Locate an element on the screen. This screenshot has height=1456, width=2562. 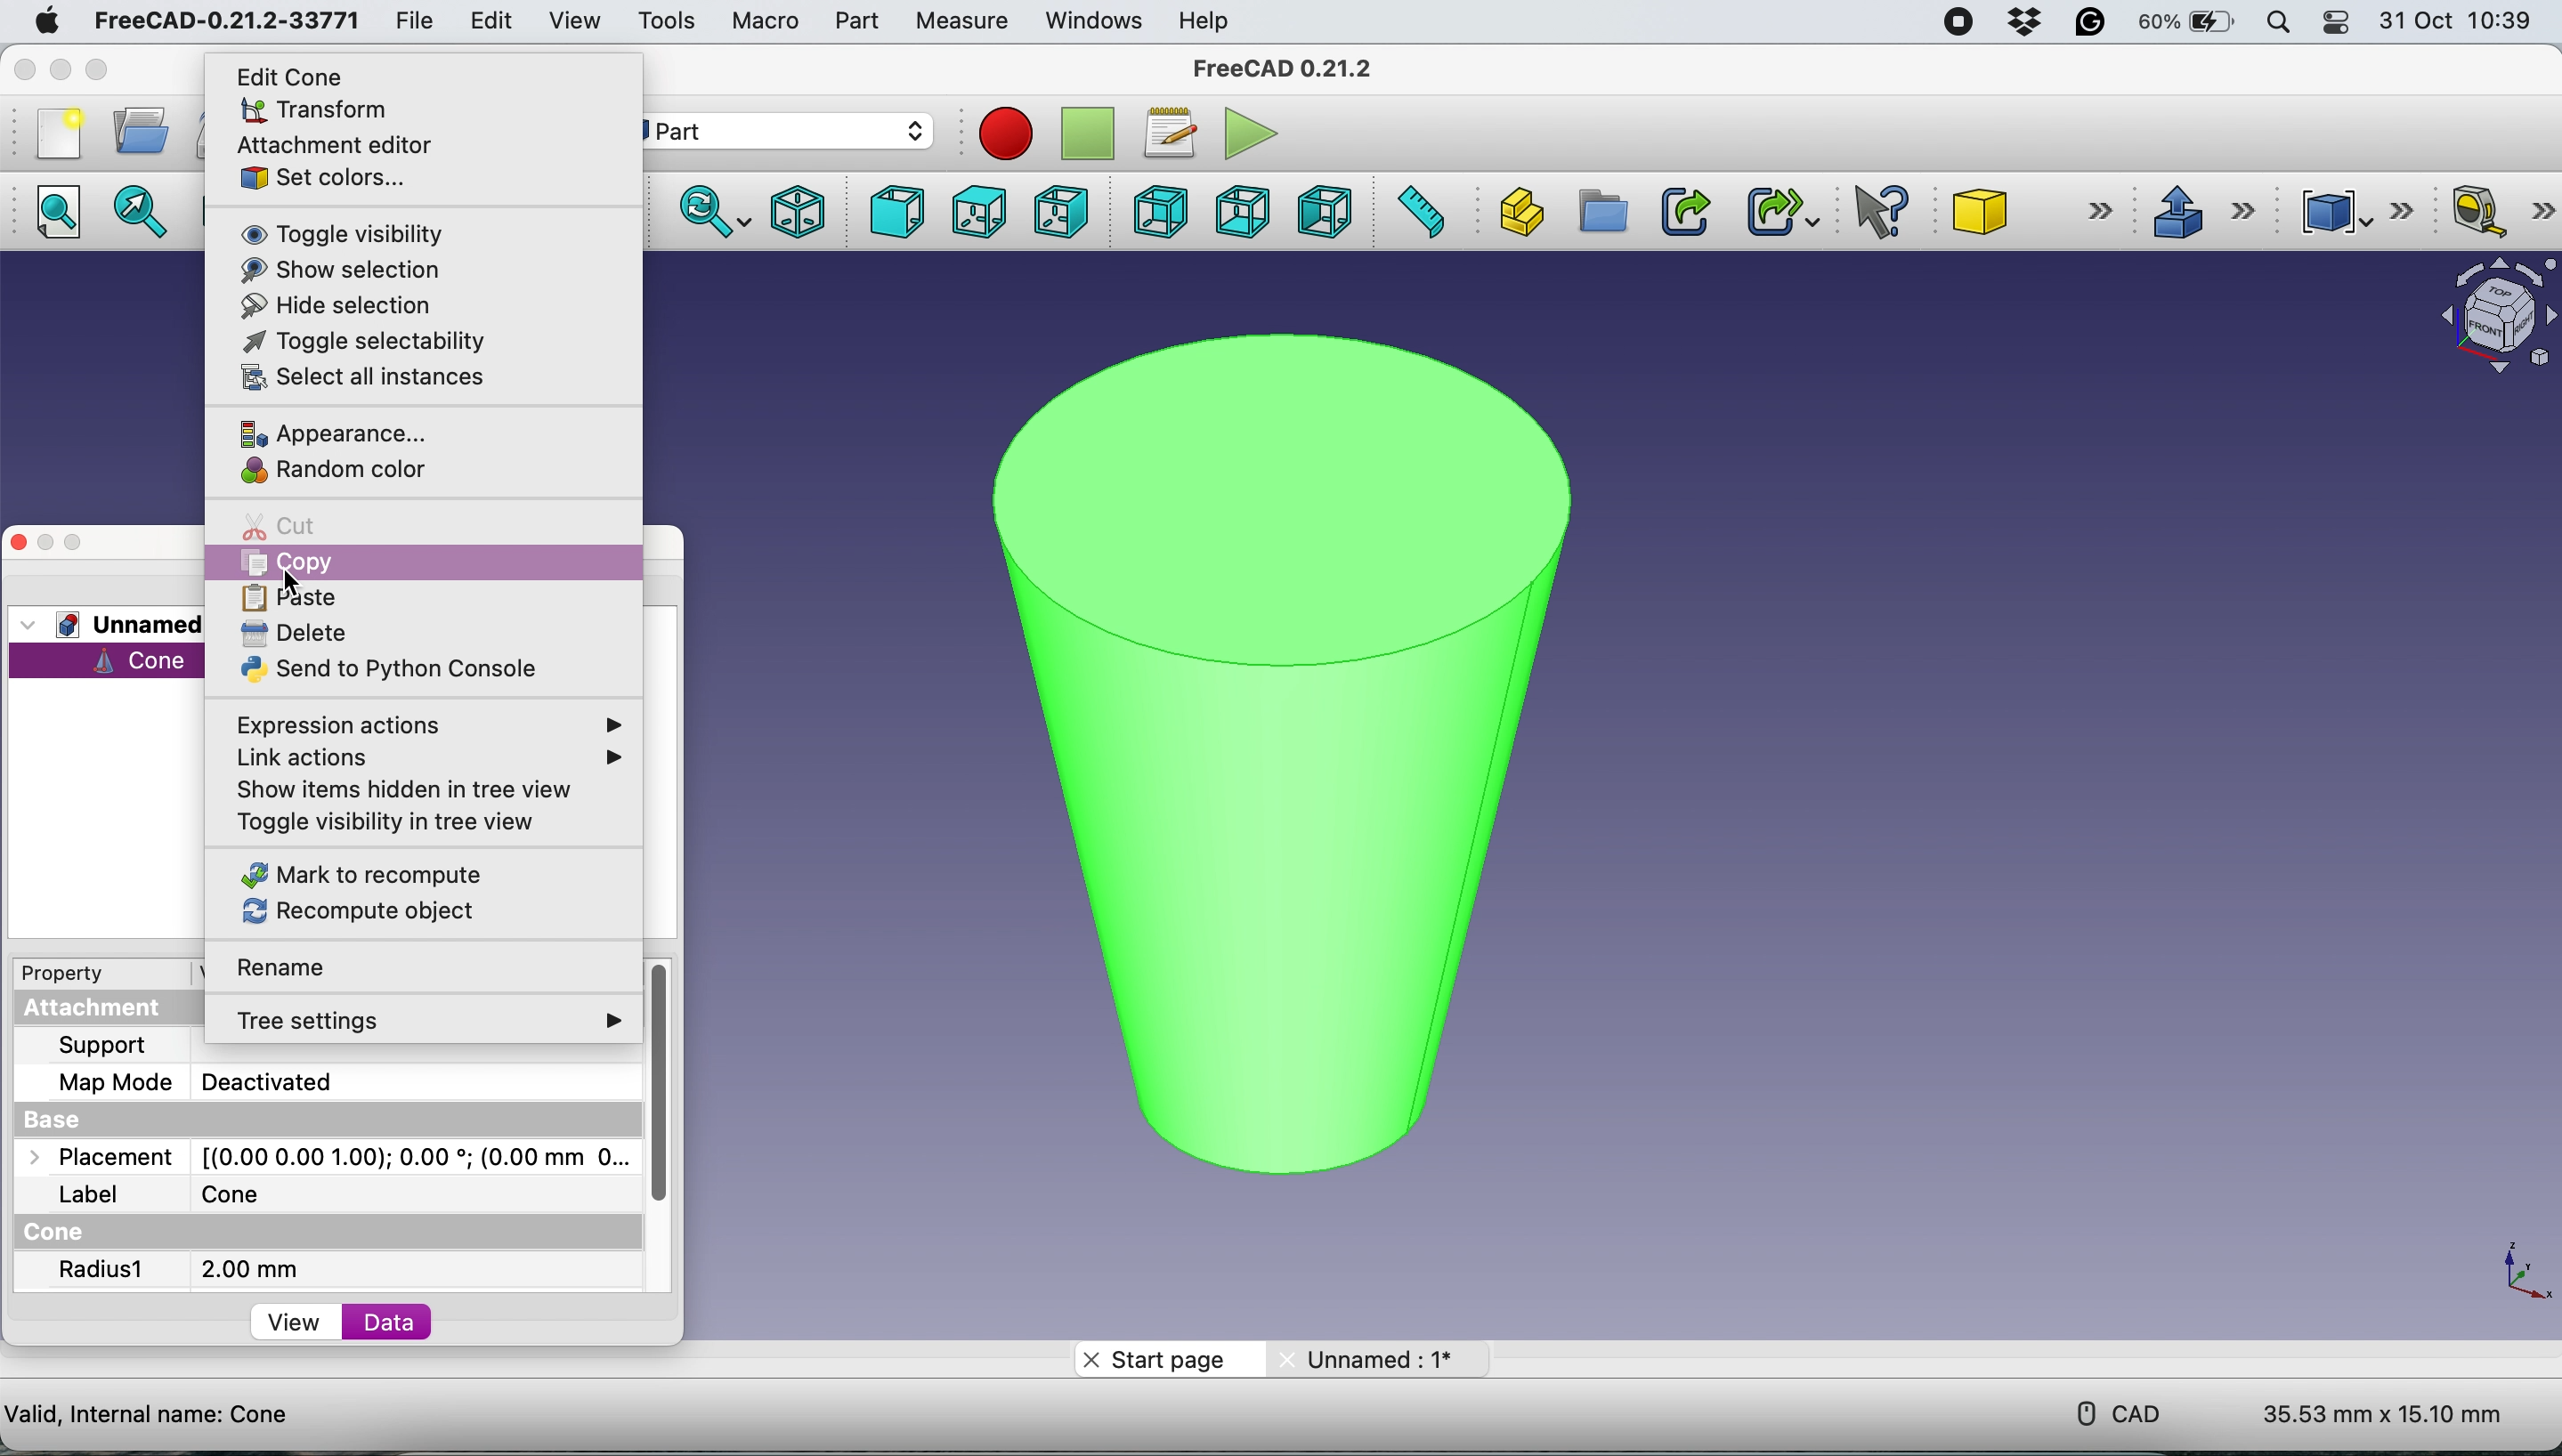
spotlight search is located at coordinates (2278, 22).